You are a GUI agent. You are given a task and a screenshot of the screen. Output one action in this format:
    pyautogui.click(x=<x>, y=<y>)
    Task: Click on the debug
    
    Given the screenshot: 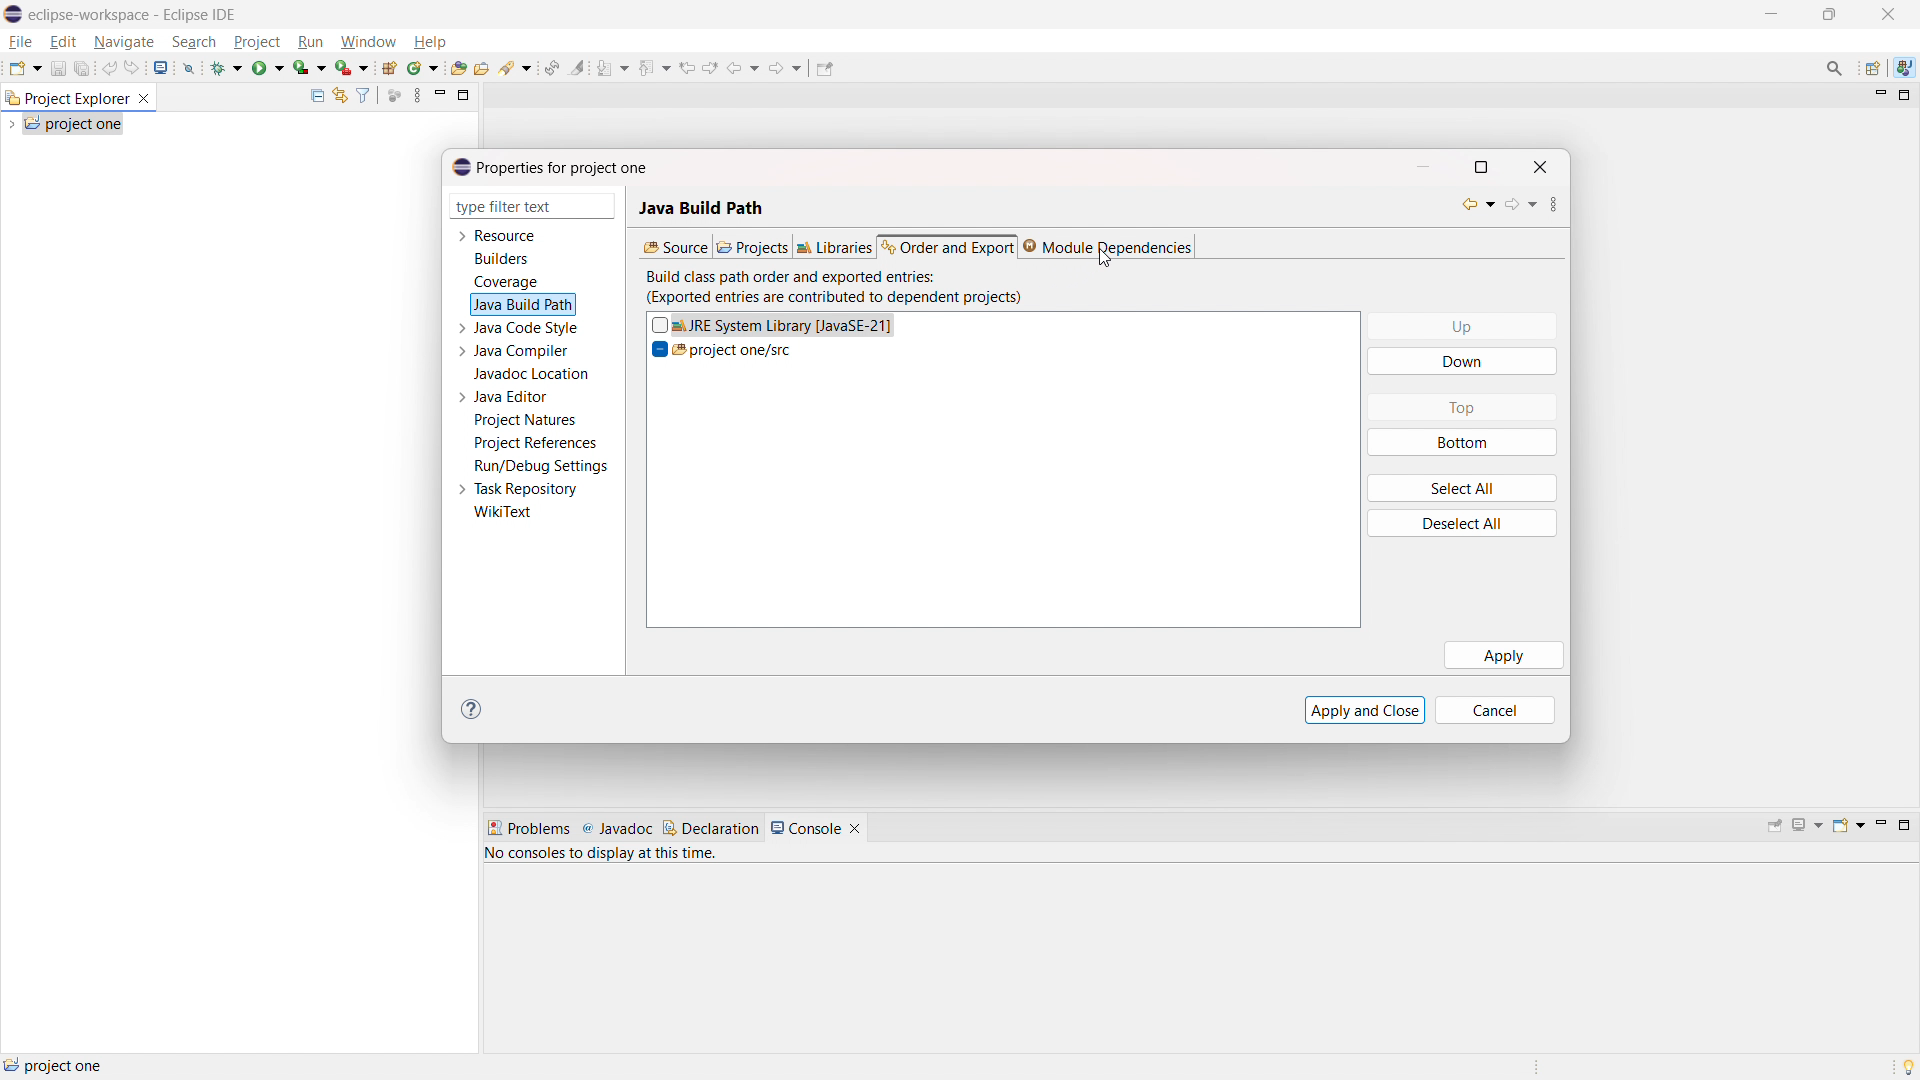 What is the action you would take?
    pyautogui.click(x=227, y=66)
    